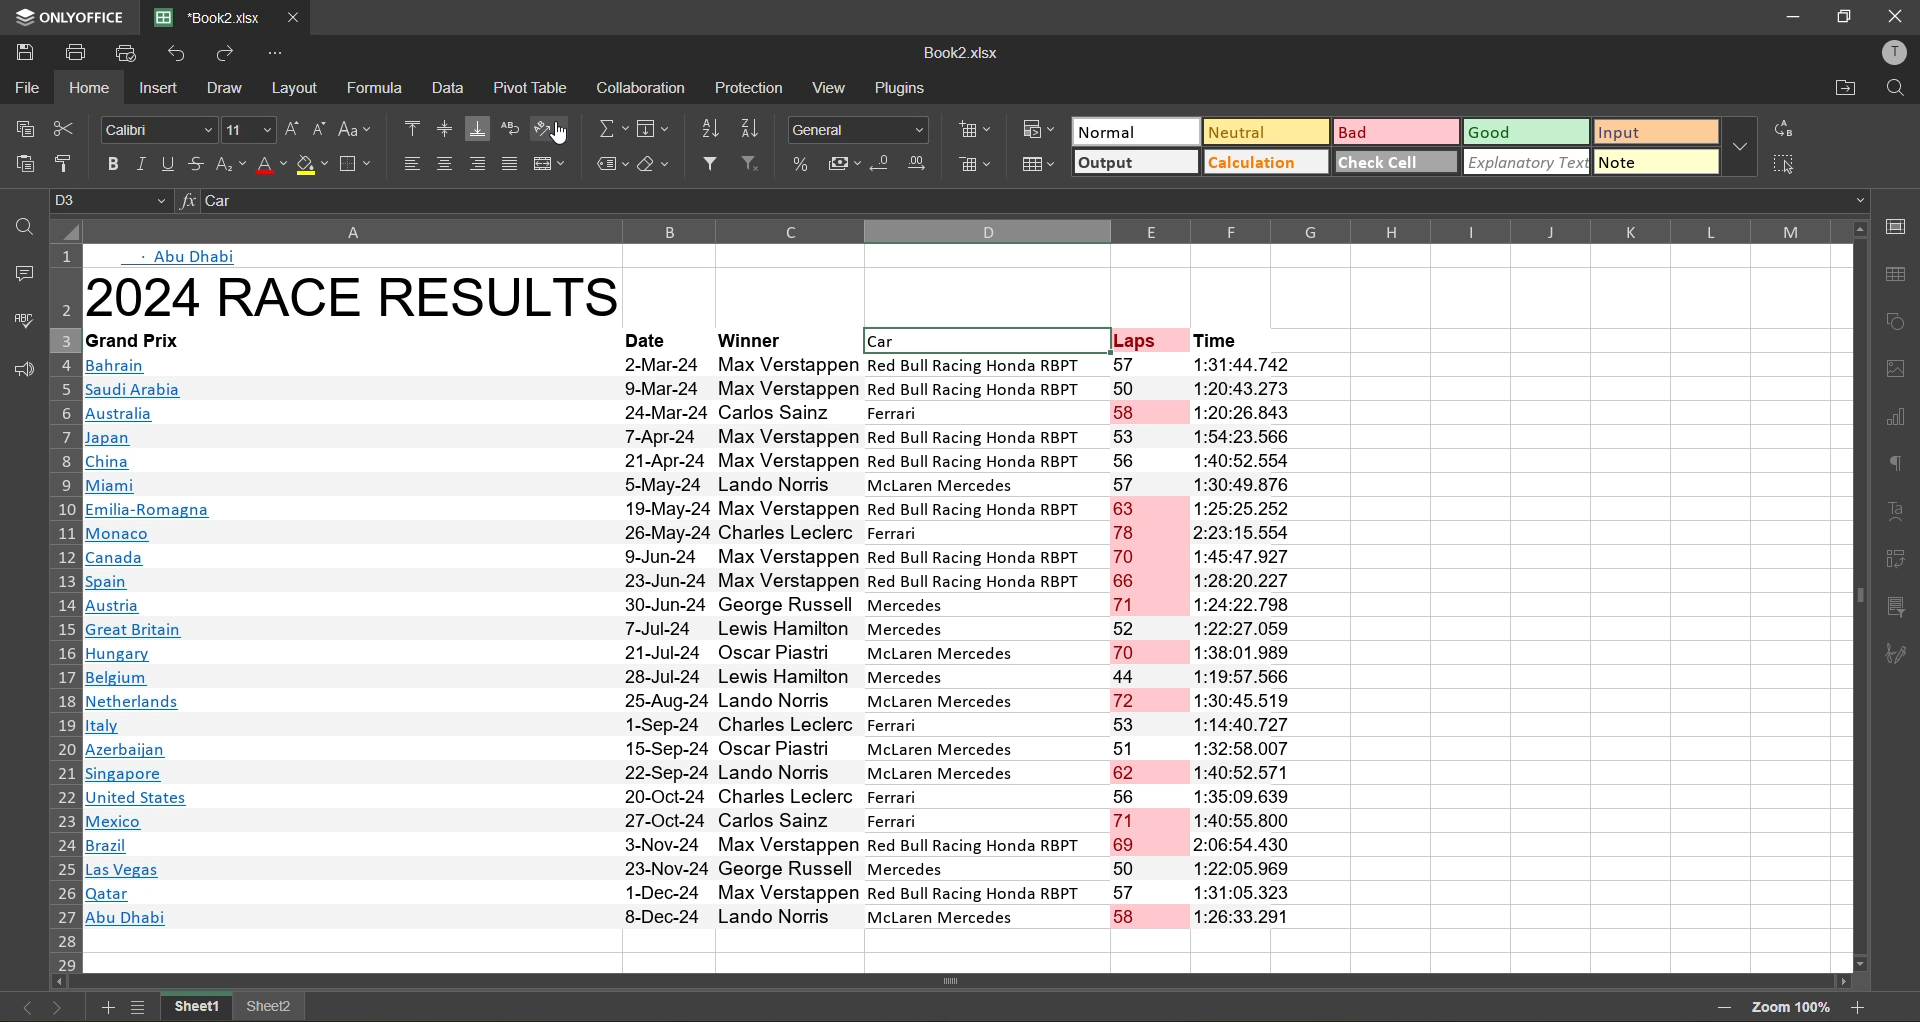  What do you see at coordinates (152, 131) in the screenshot?
I see `font style` at bounding box center [152, 131].